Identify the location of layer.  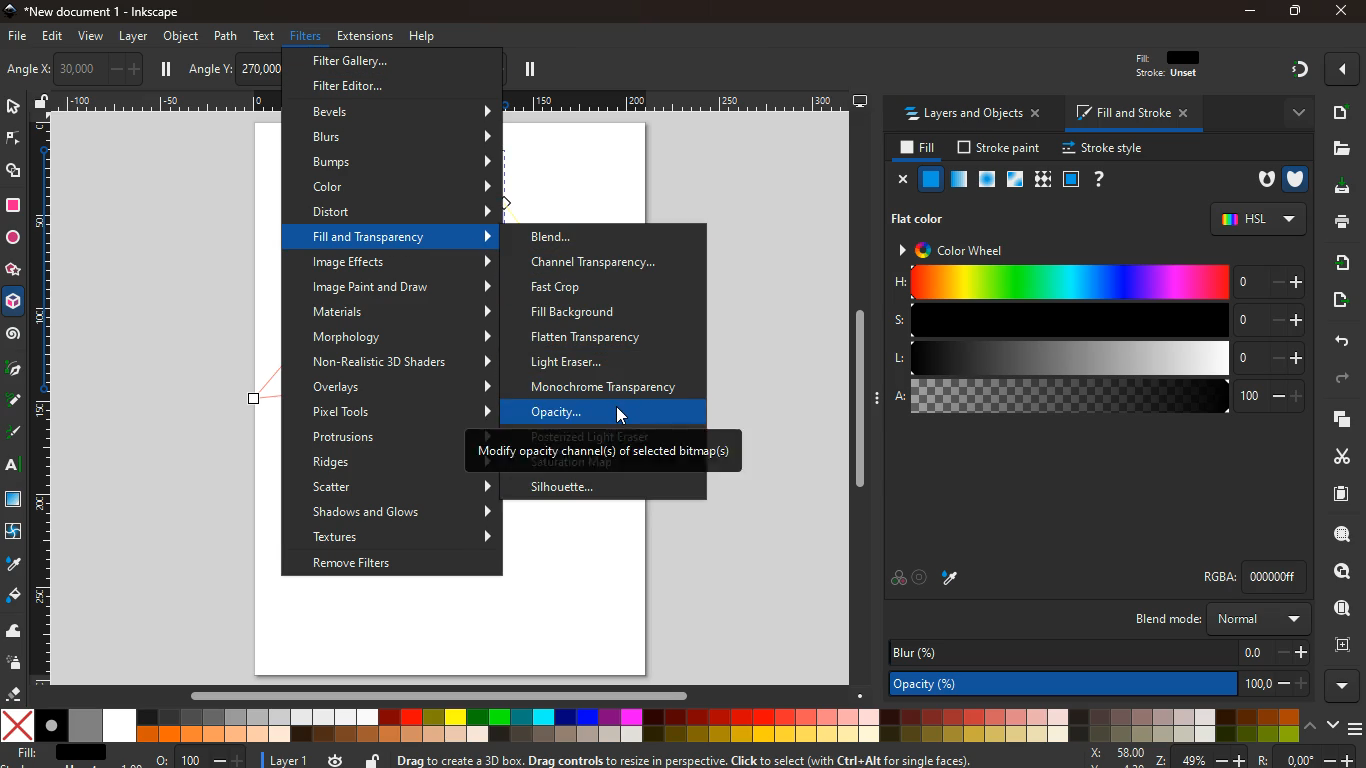
(285, 758).